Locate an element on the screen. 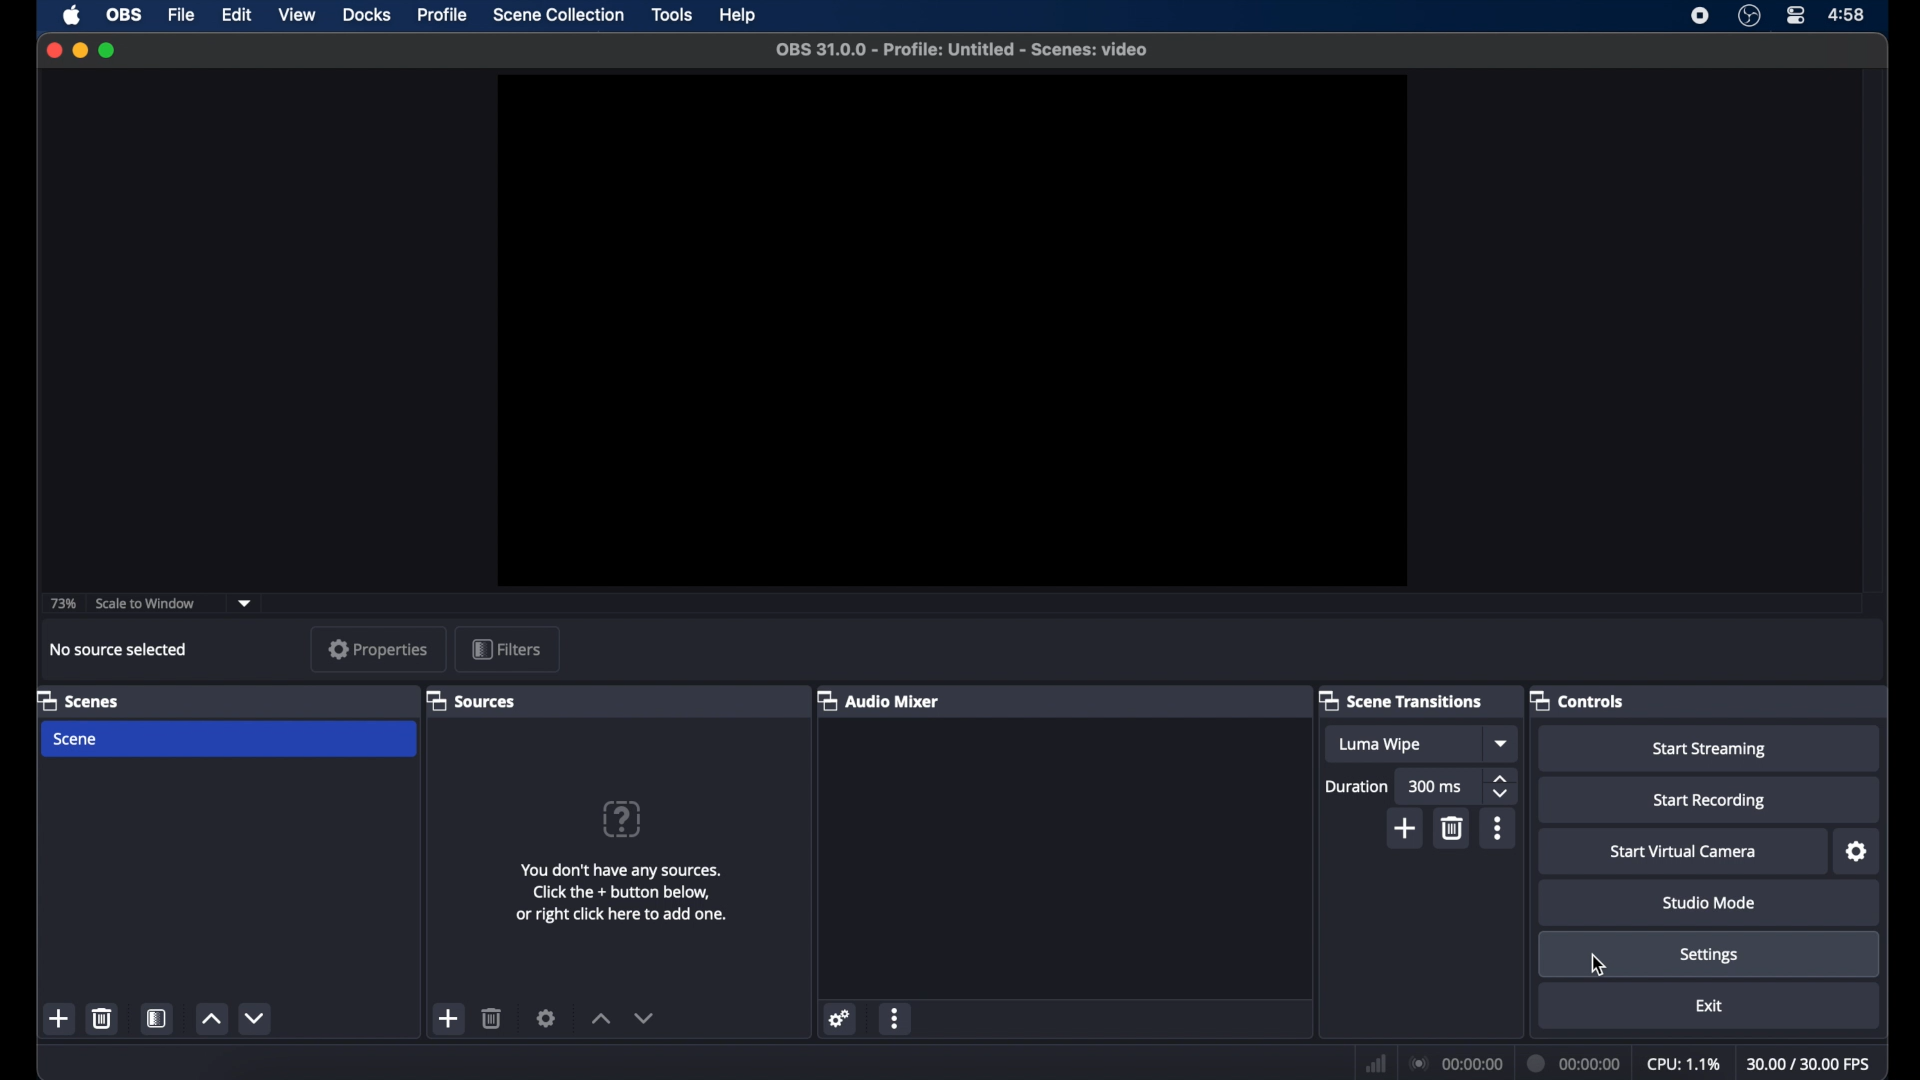  luma wipe is located at coordinates (1379, 745).